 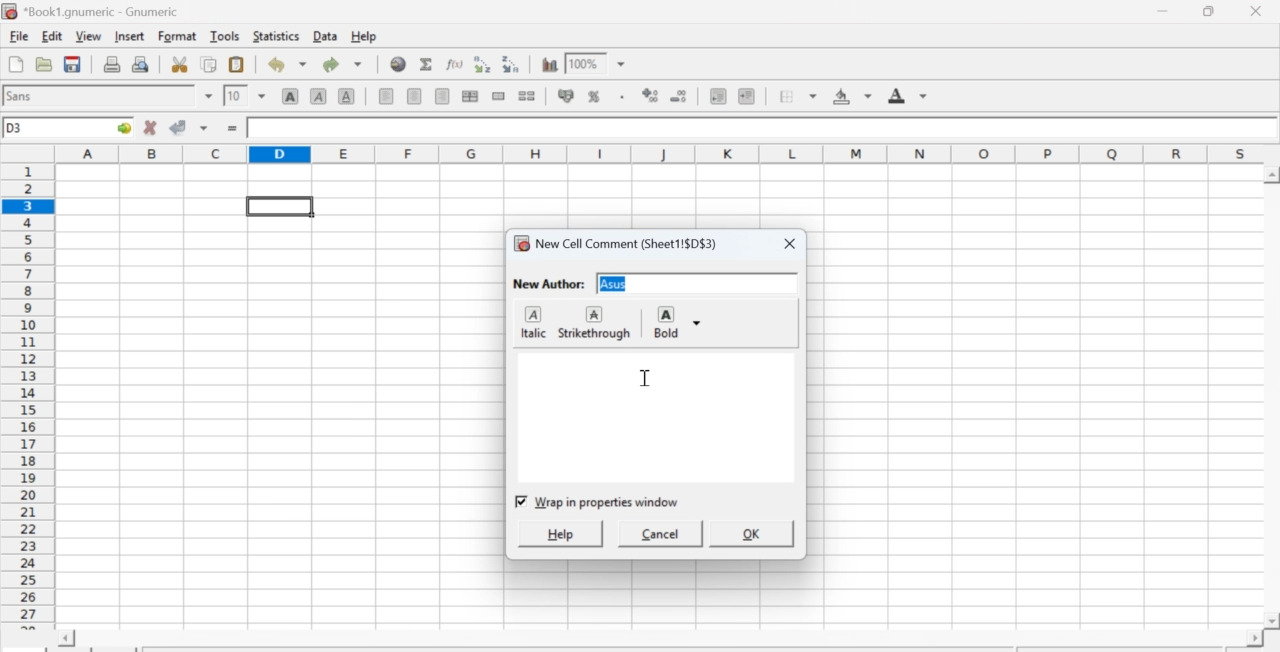 What do you see at coordinates (470, 97) in the screenshot?
I see `Center horizontally` at bounding box center [470, 97].